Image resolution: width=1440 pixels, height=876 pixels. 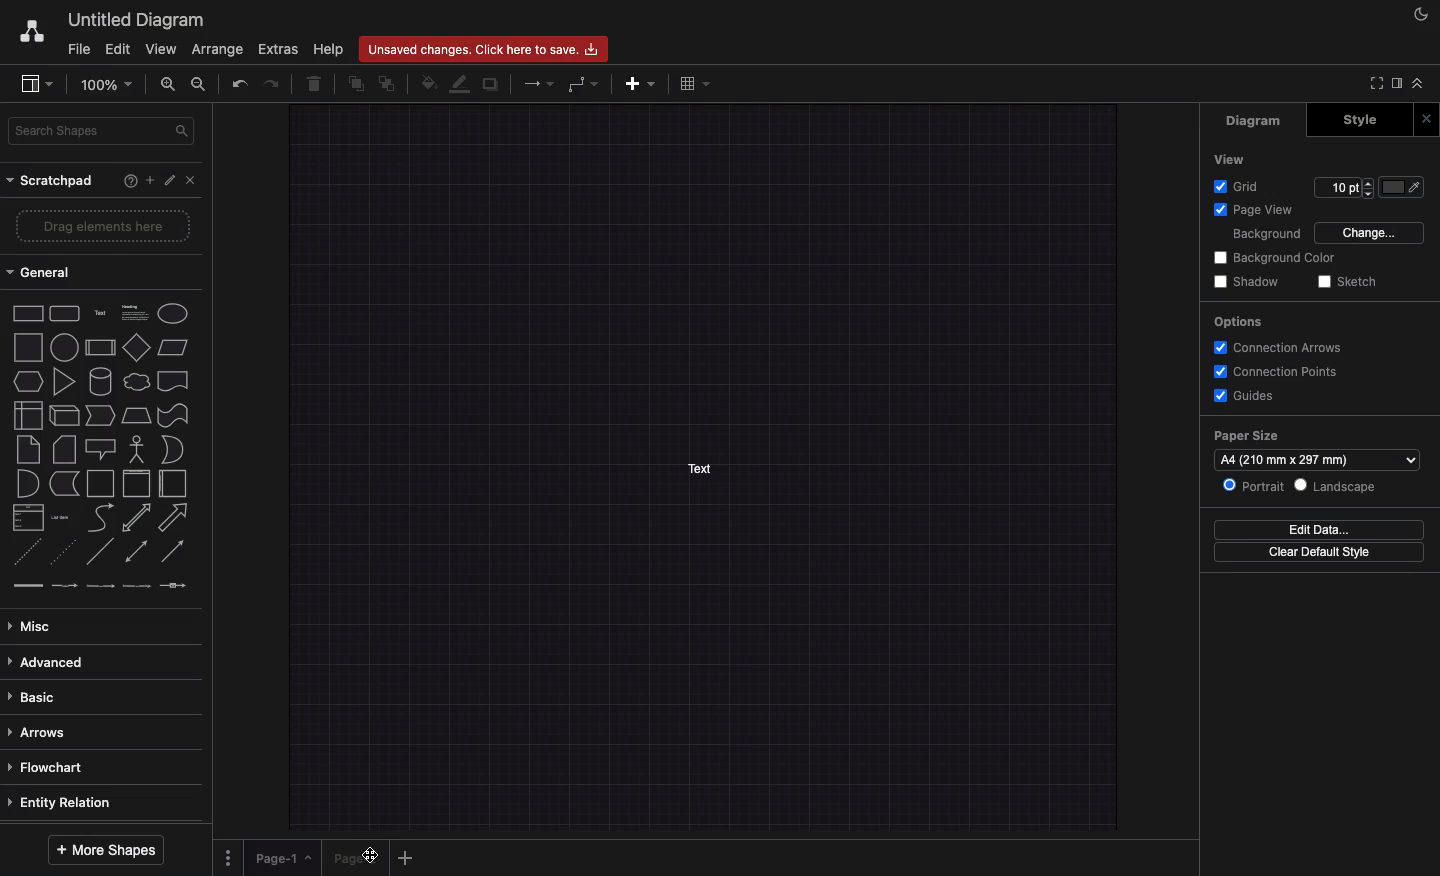 What do you see at coordinates (583, 85) in the screenshot?
I see `Waypoints` at bounding box center [583, 85].